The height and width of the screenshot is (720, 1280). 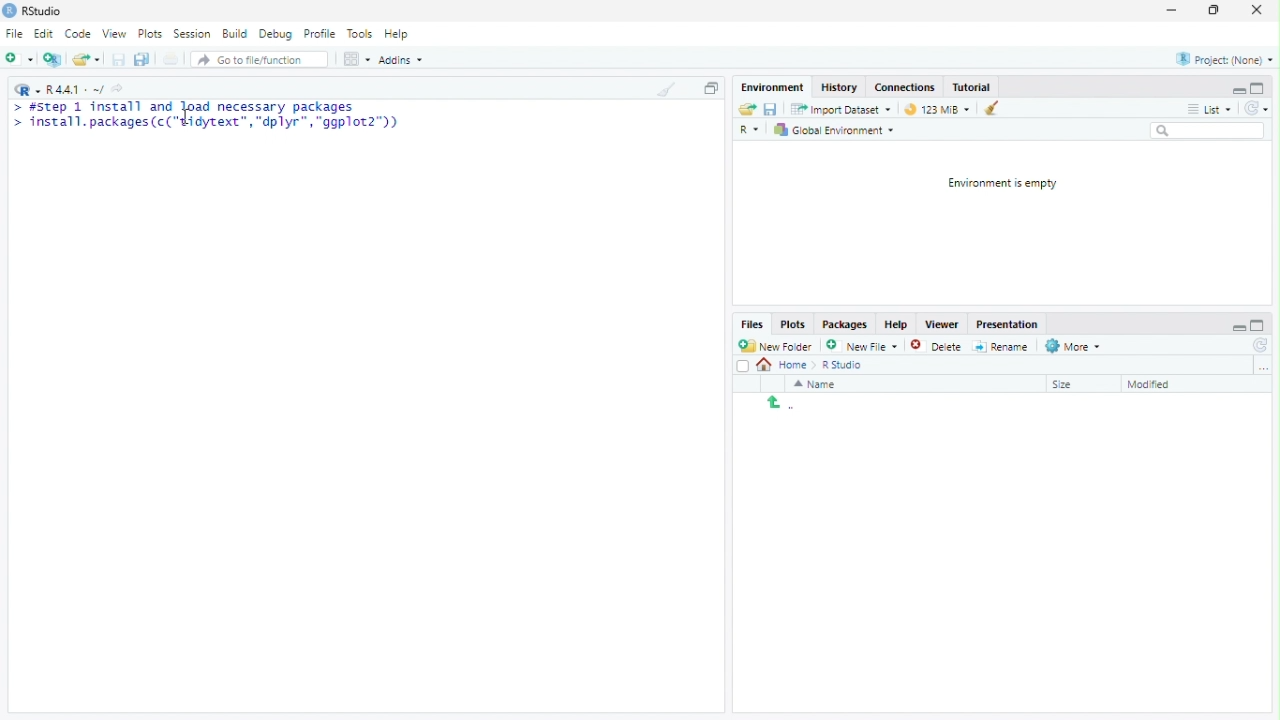 What do you see at coordinates (77, 91) in the screenshot?
I see `R4.4.1 ~/` at bounding box center [77, 91].